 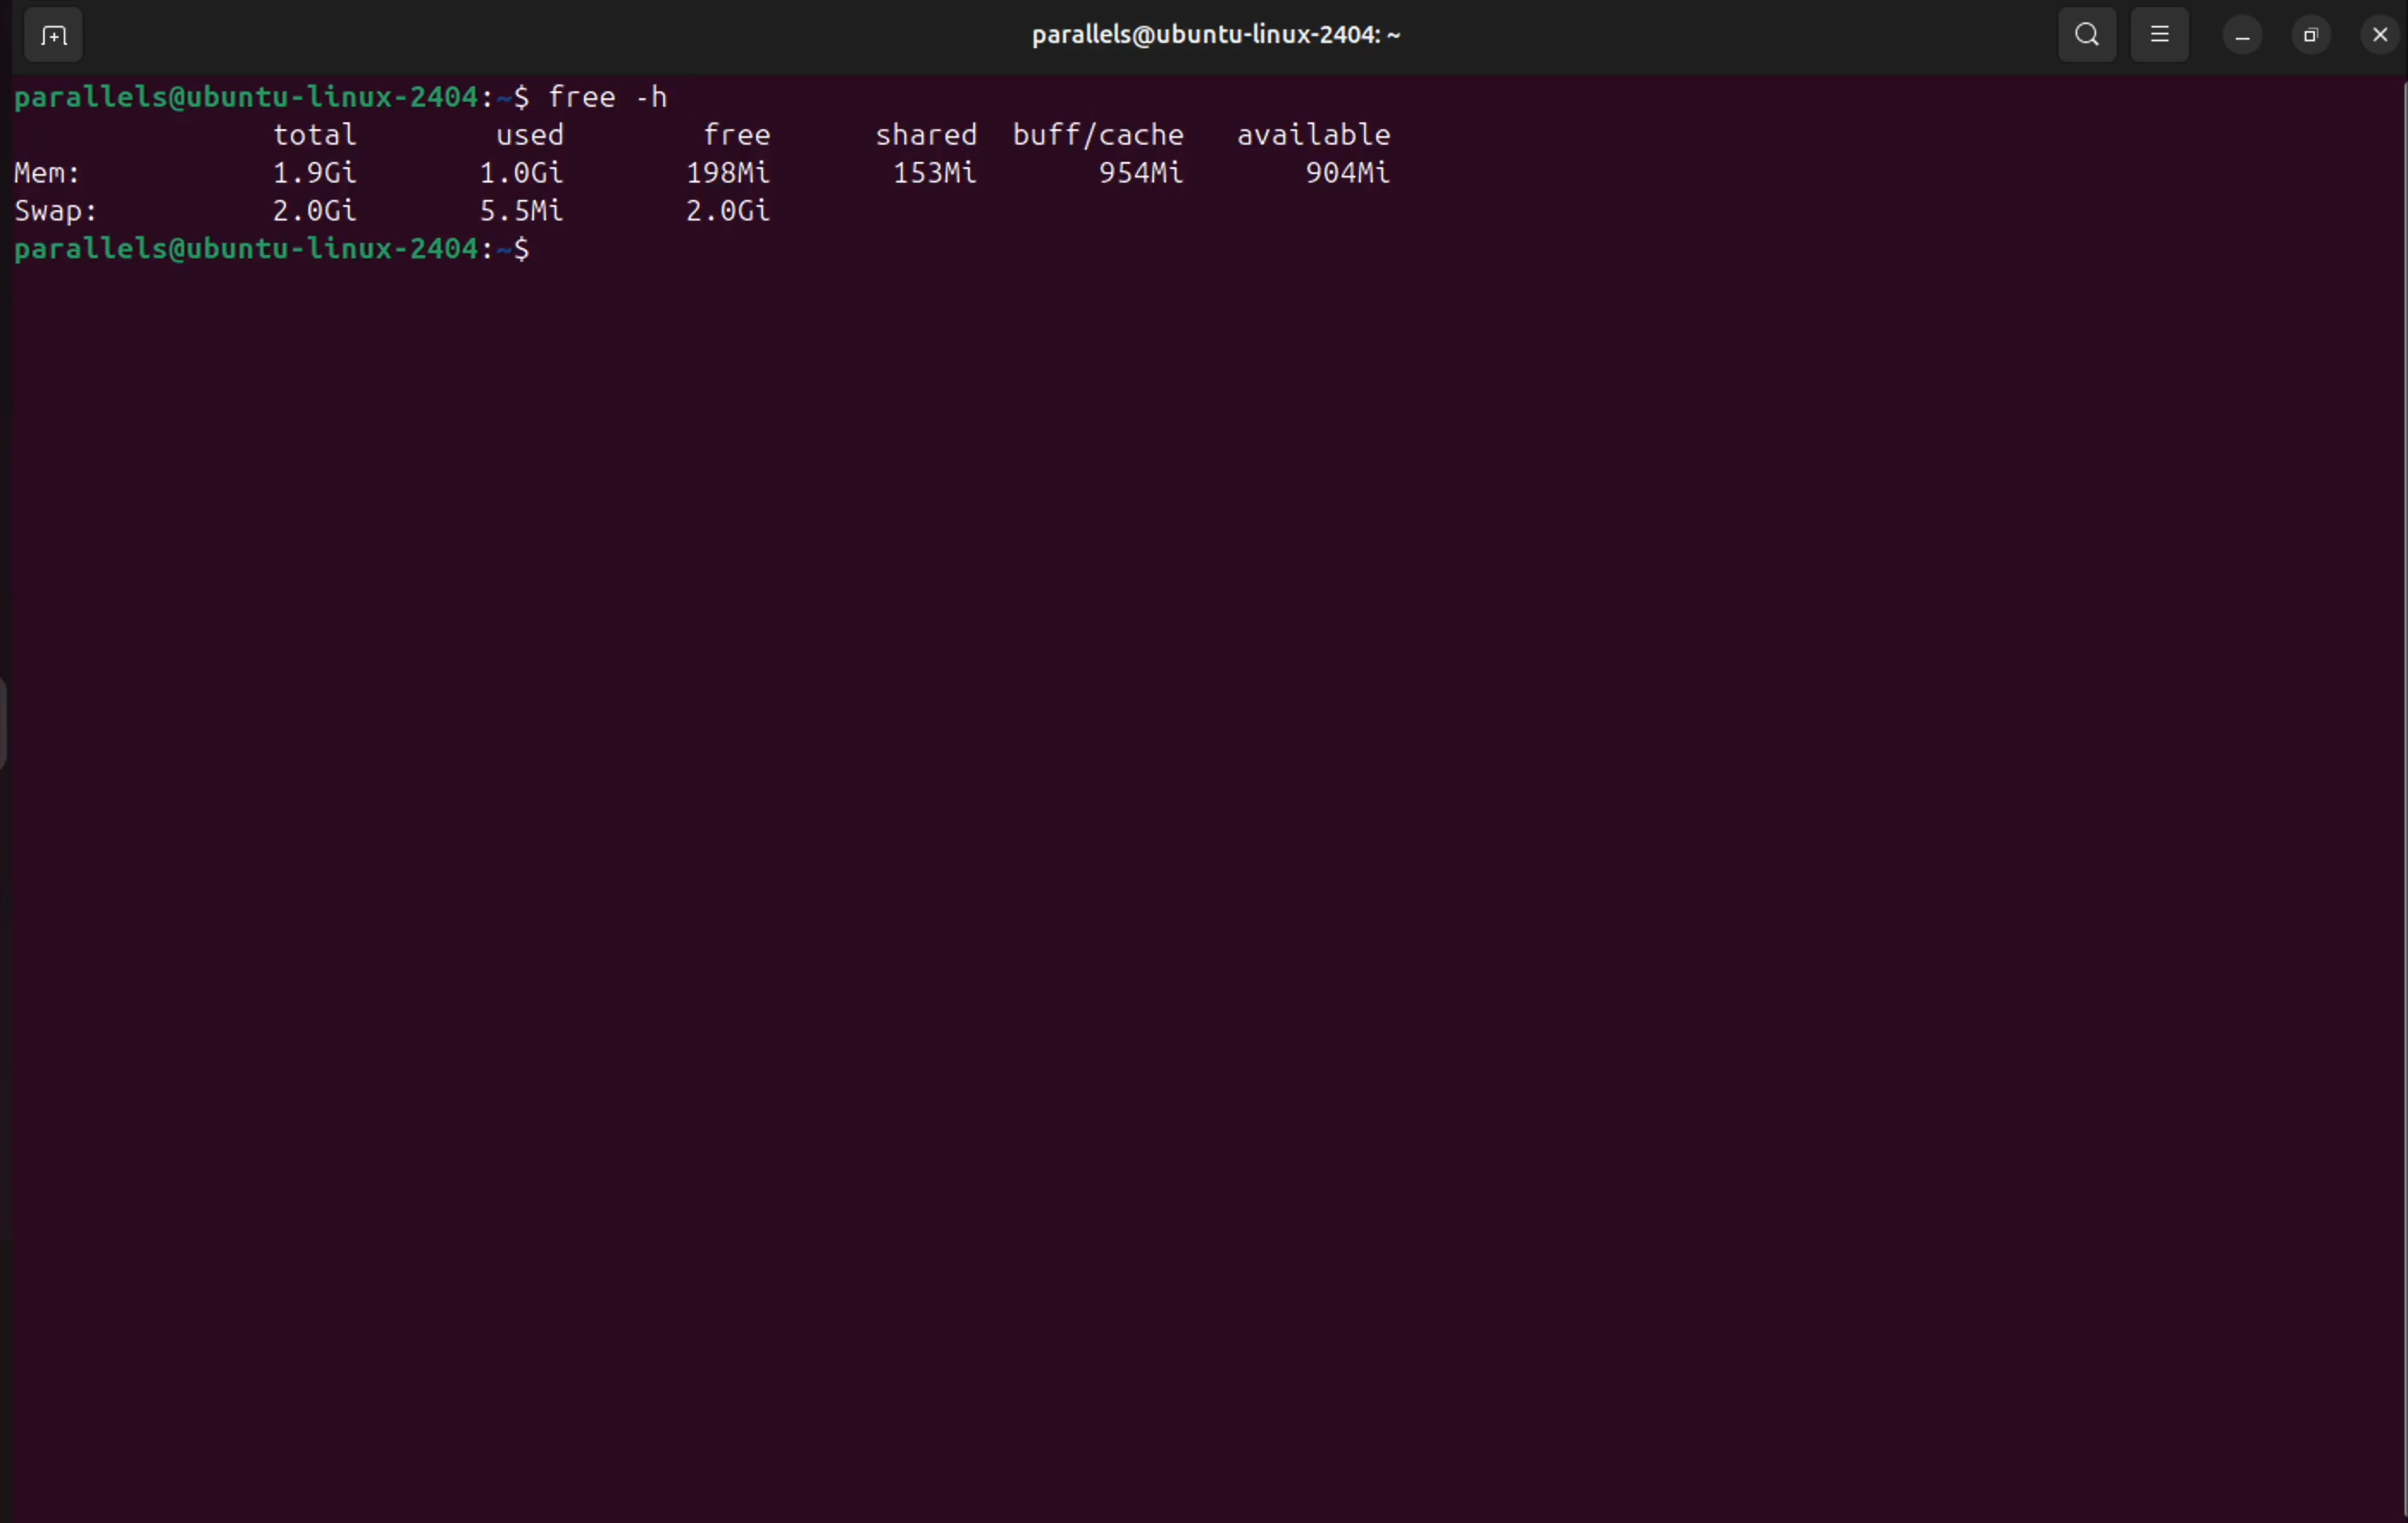 I want to click on Scrollbar, so click(x=2393, y=783).